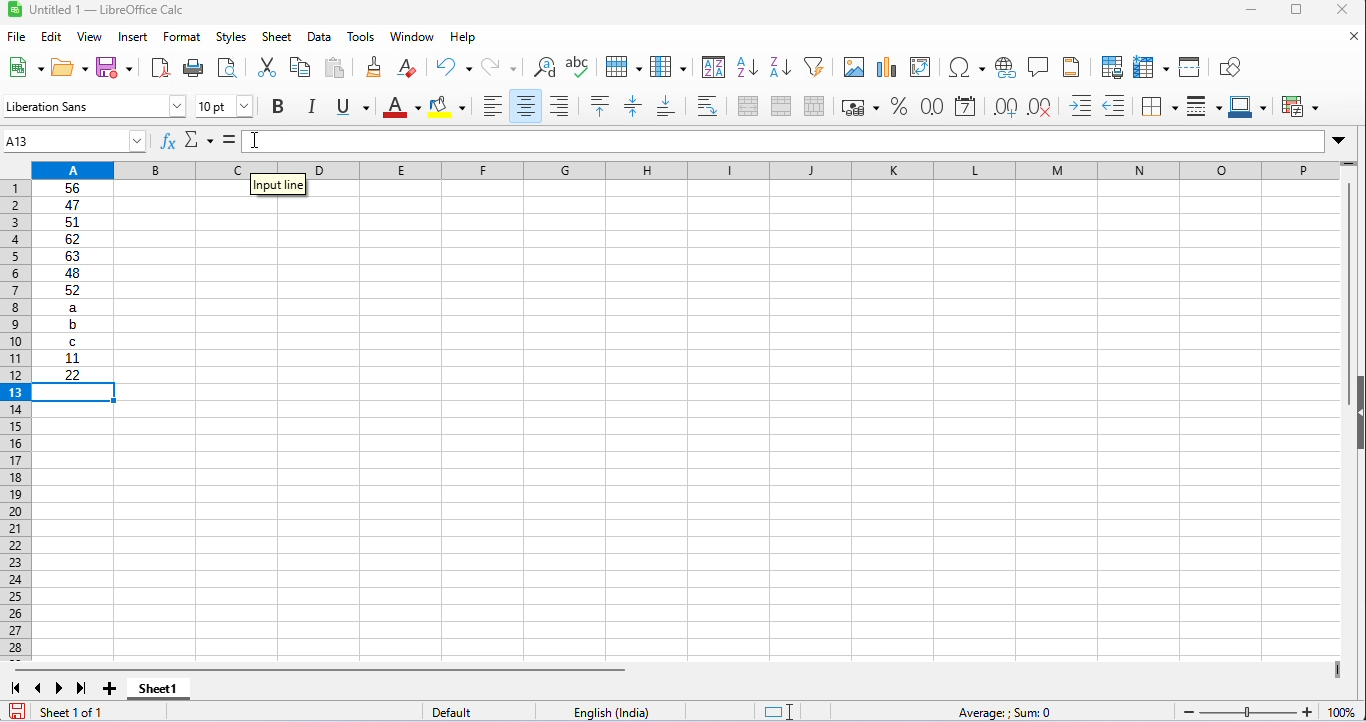 Image resolution: width=1366 pixels, height=722 pixels. I want to click on data, so click(319, 38).